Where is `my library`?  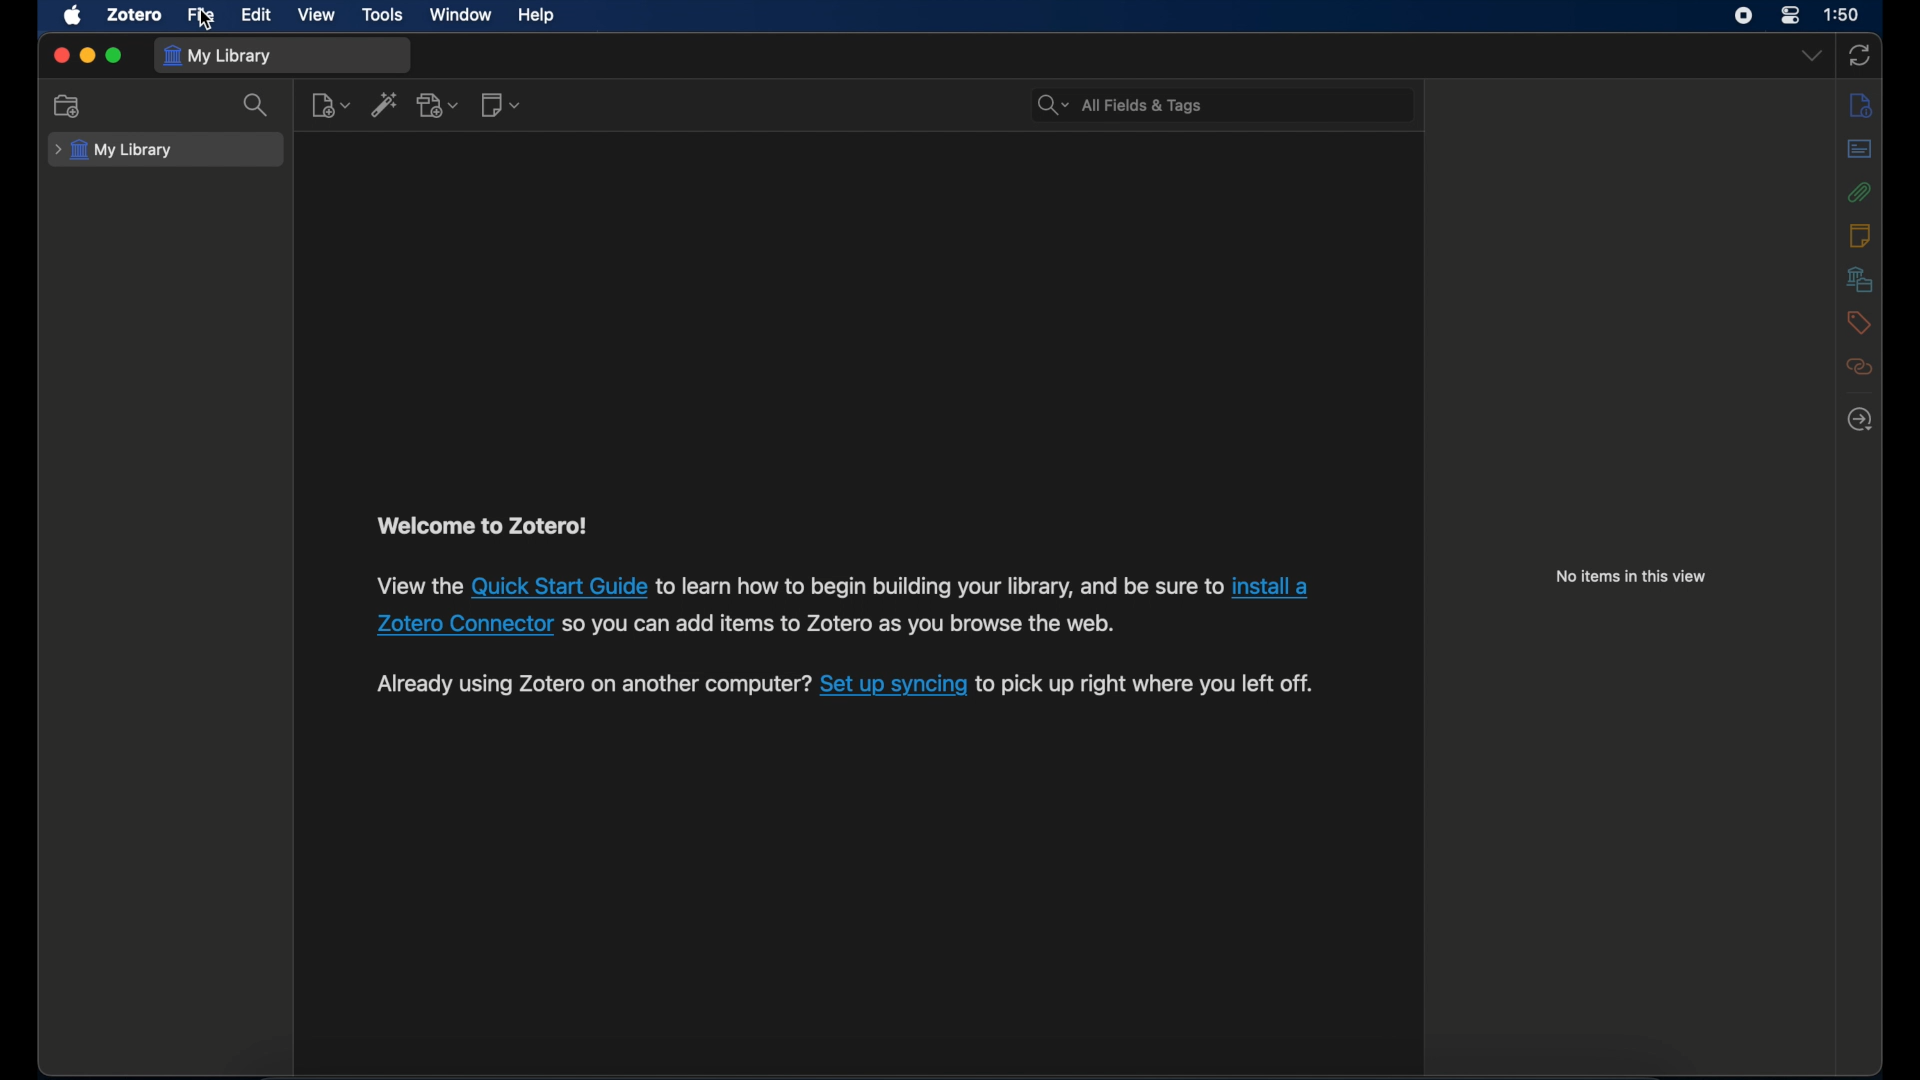 my library is located at coordinates (116, 151).